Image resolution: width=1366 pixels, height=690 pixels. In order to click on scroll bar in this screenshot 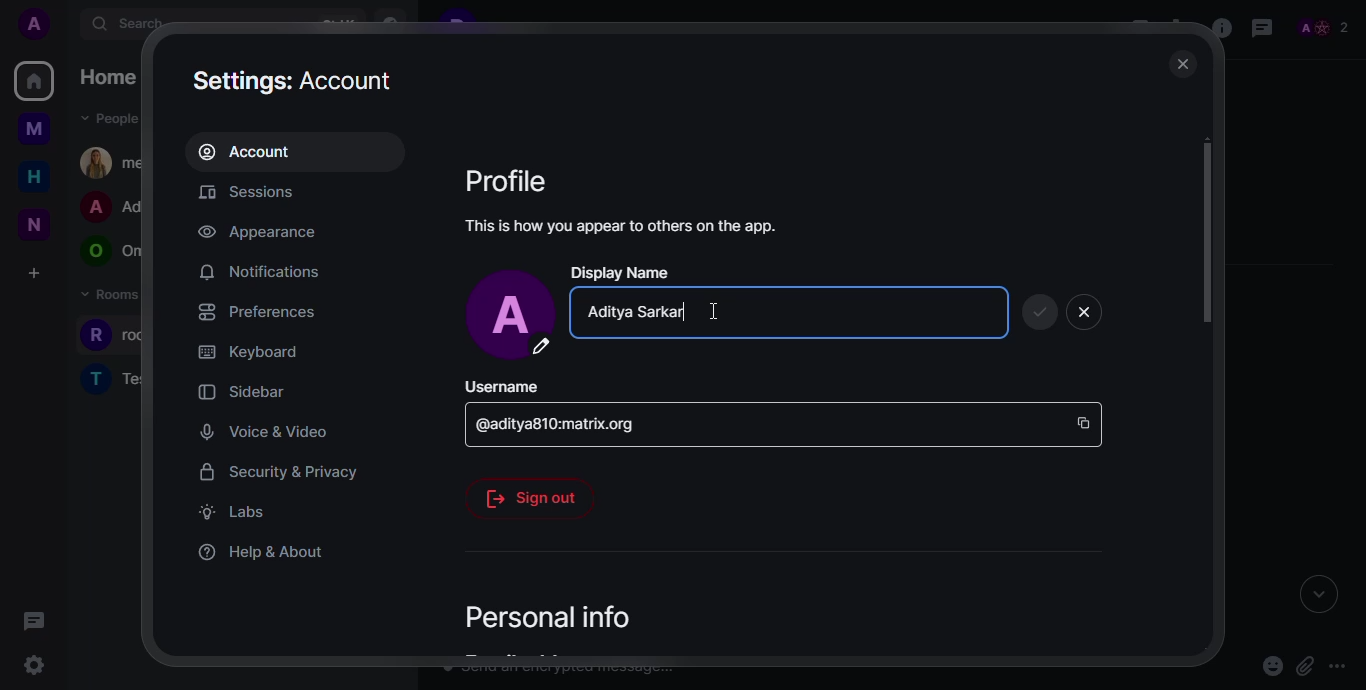, I will do `click(1207, 246)`.